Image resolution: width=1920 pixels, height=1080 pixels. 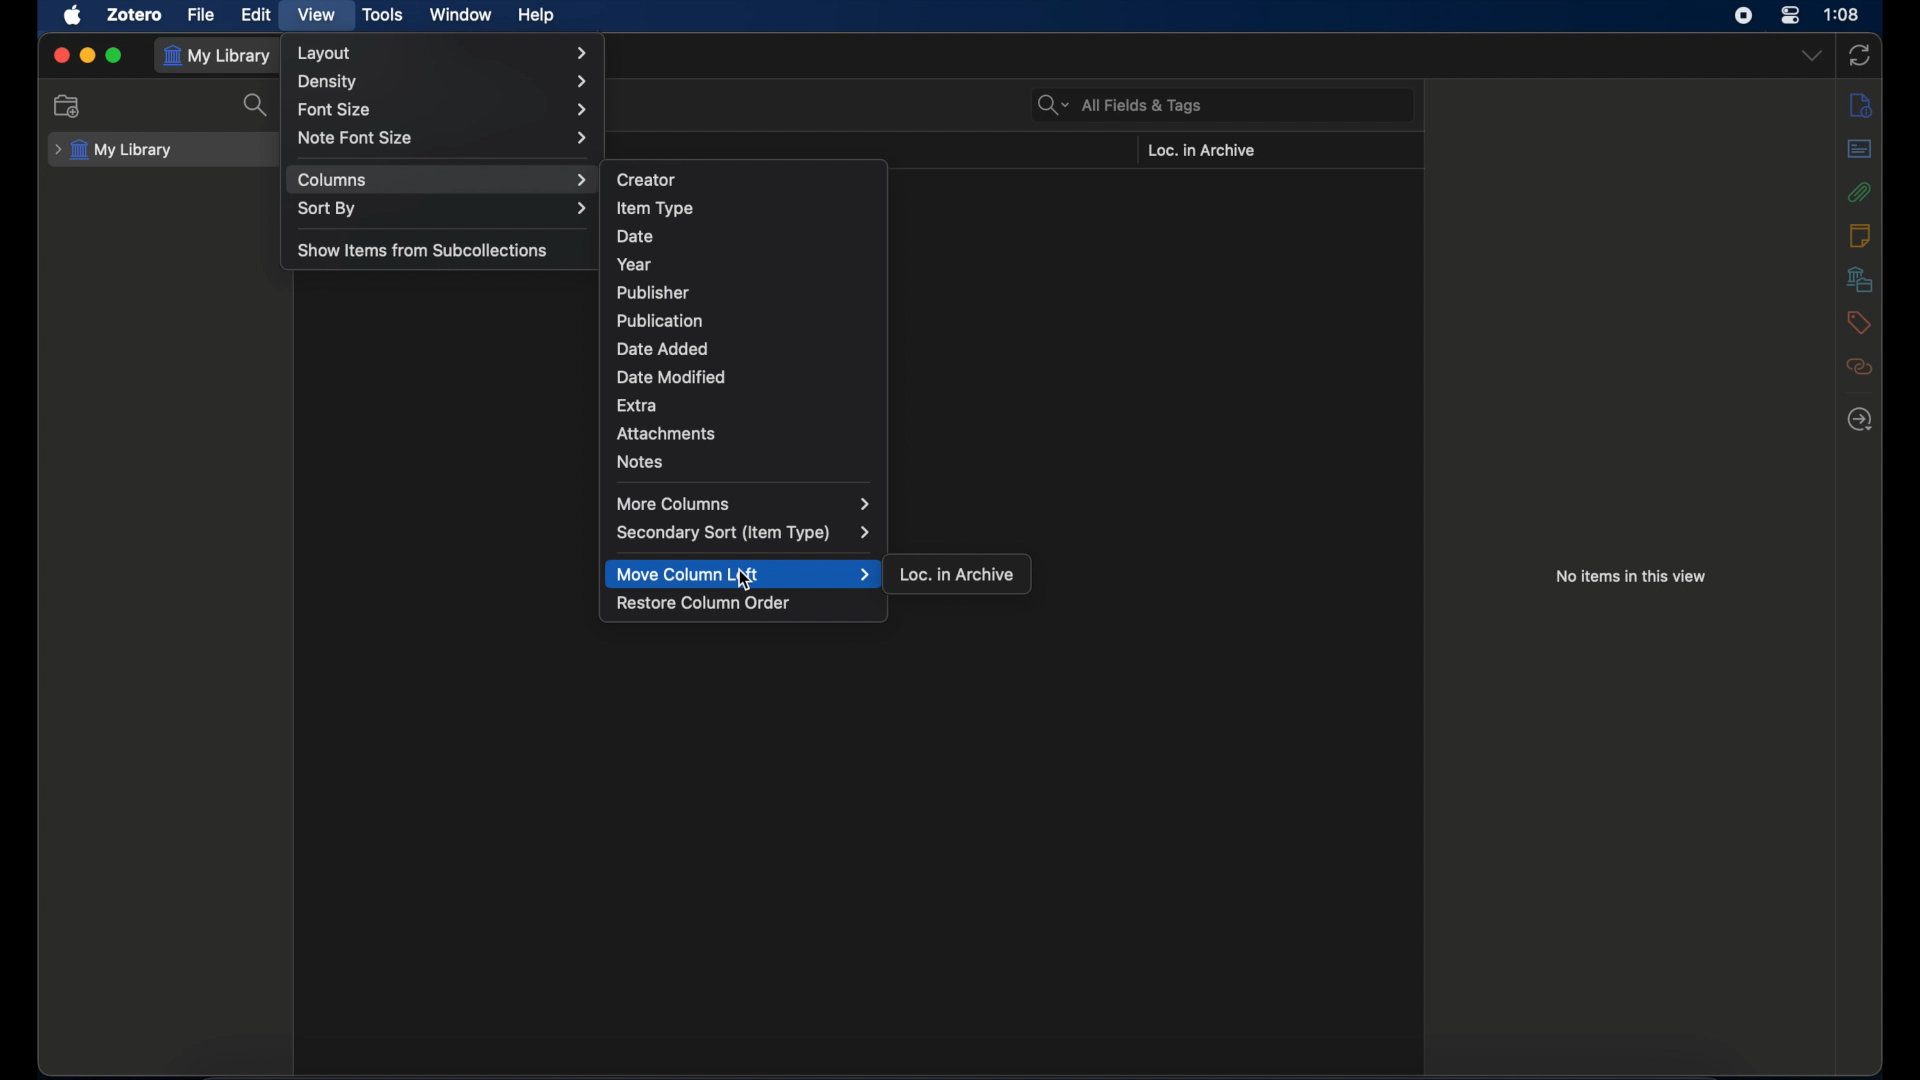 I want to click on density, so click(x=443, y=82).